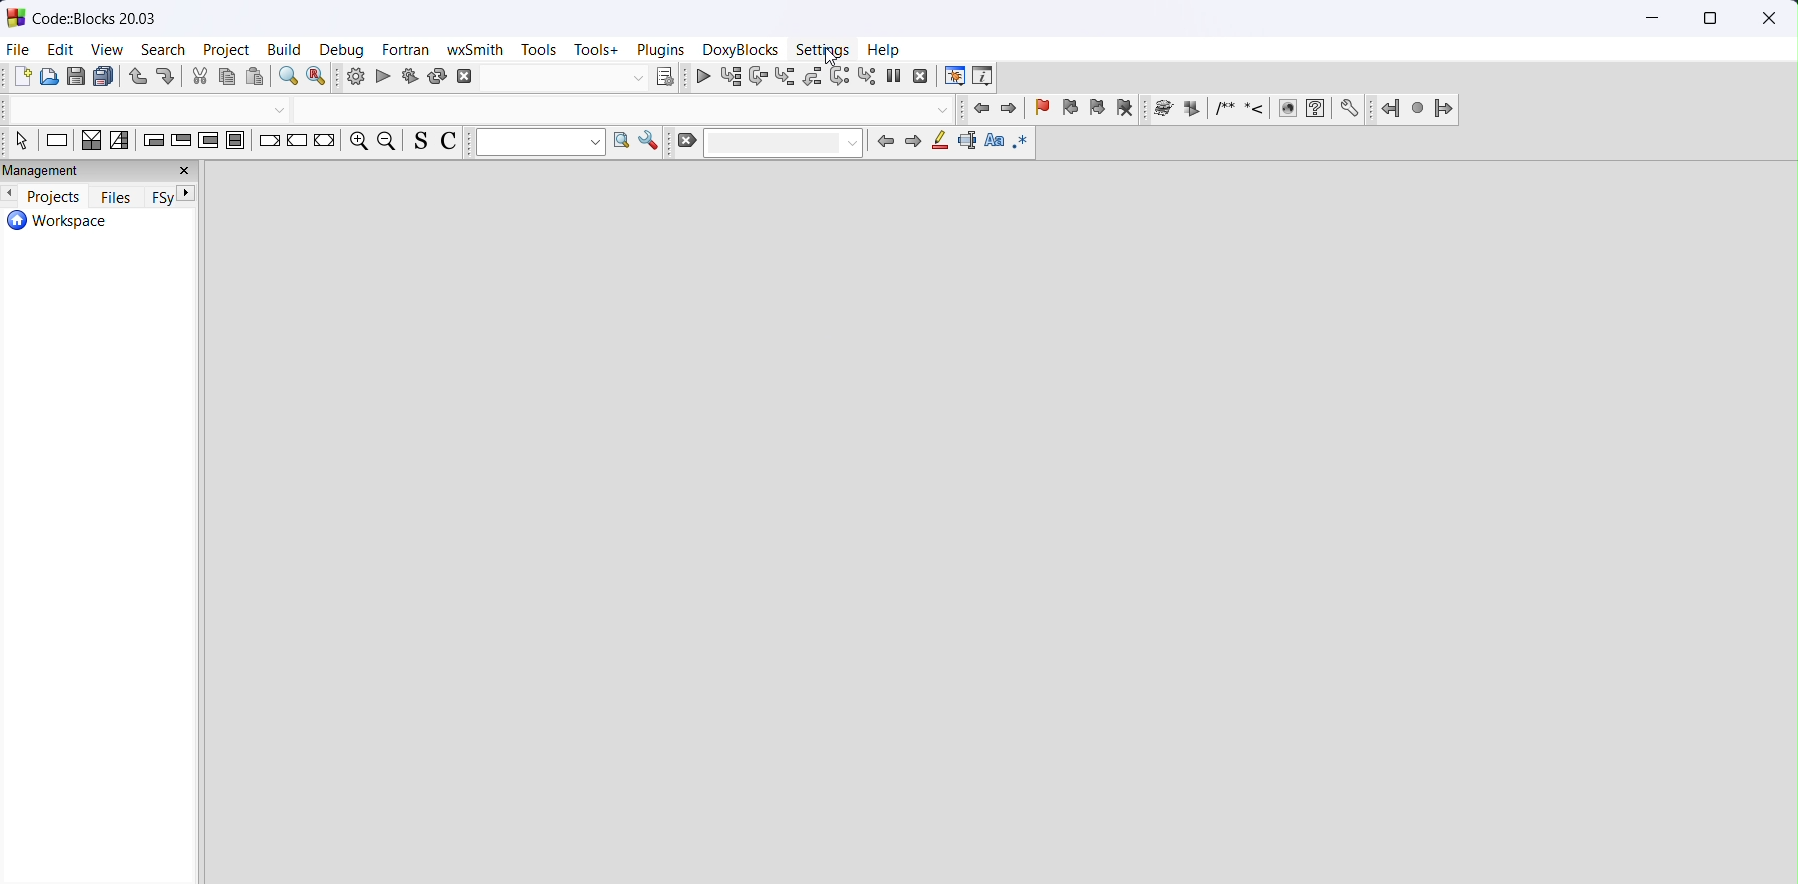 The image size is (1798, 884). I want to click on settings, so click(825, 49).